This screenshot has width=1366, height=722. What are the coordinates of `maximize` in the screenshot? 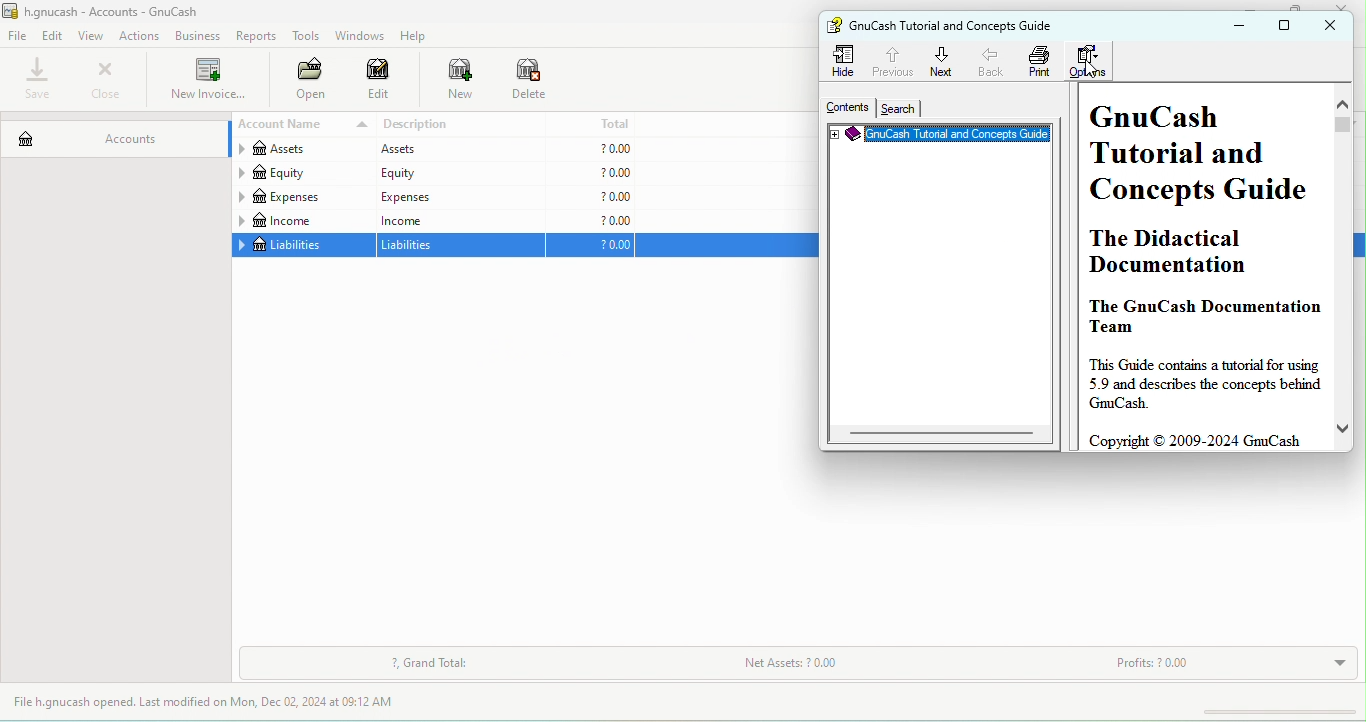 It's located at (1288, 26).